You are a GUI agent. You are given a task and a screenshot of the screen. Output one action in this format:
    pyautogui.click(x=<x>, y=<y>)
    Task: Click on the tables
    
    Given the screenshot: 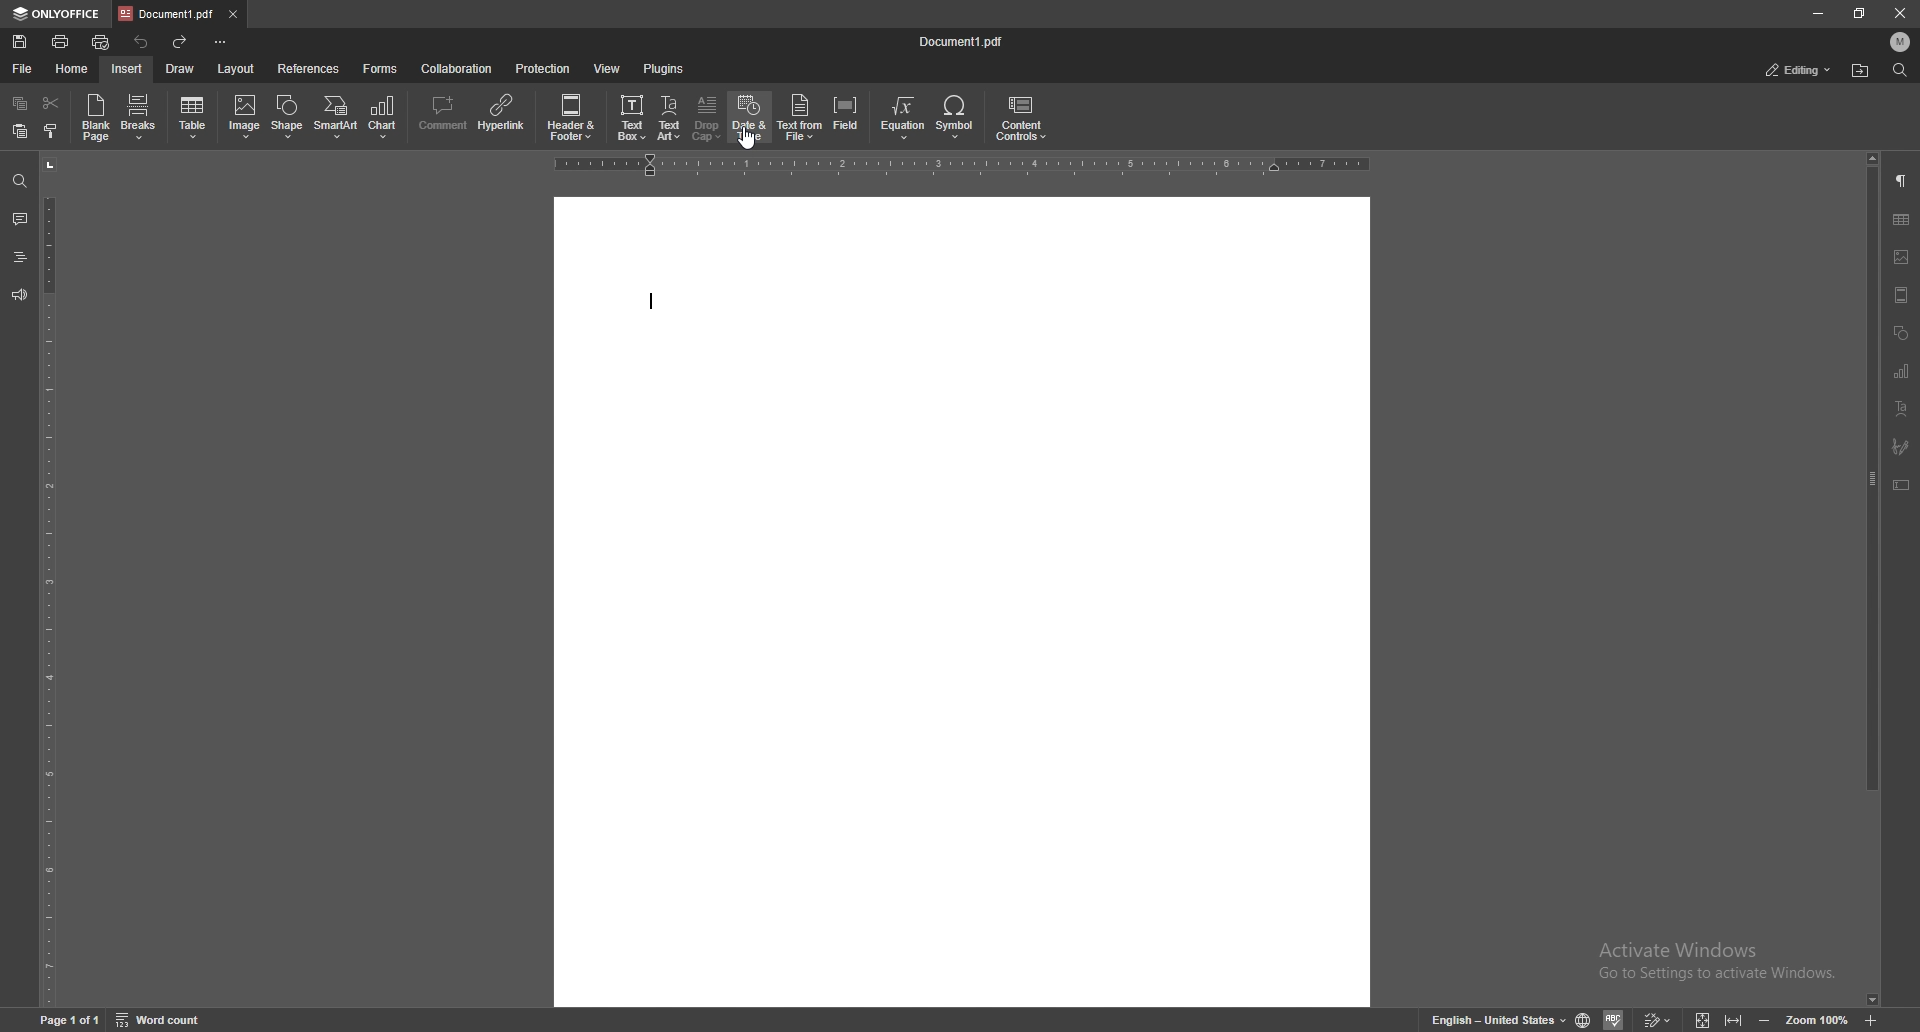 What is the action you would take?
    pyautogui.click(x=1901, y=219)
    